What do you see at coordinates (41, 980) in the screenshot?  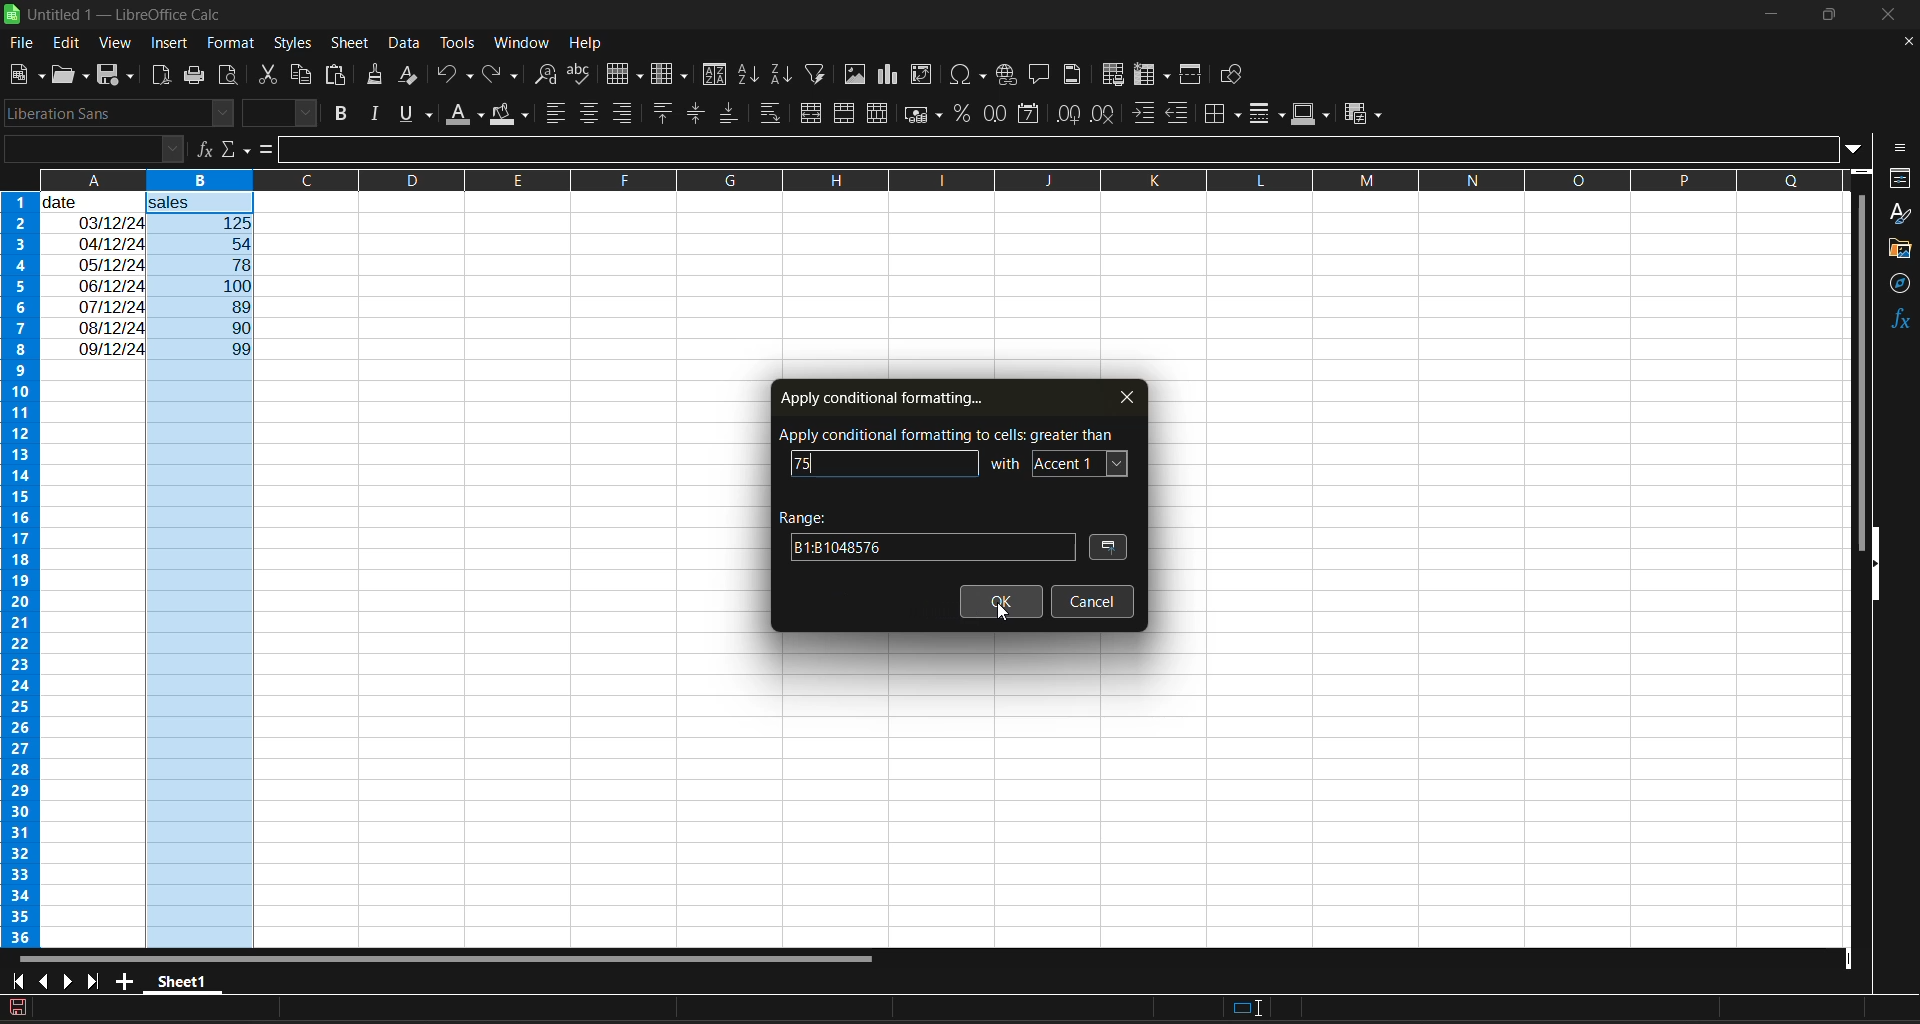 I see `scroll to previous sheet` at bounding box center [41, 980].